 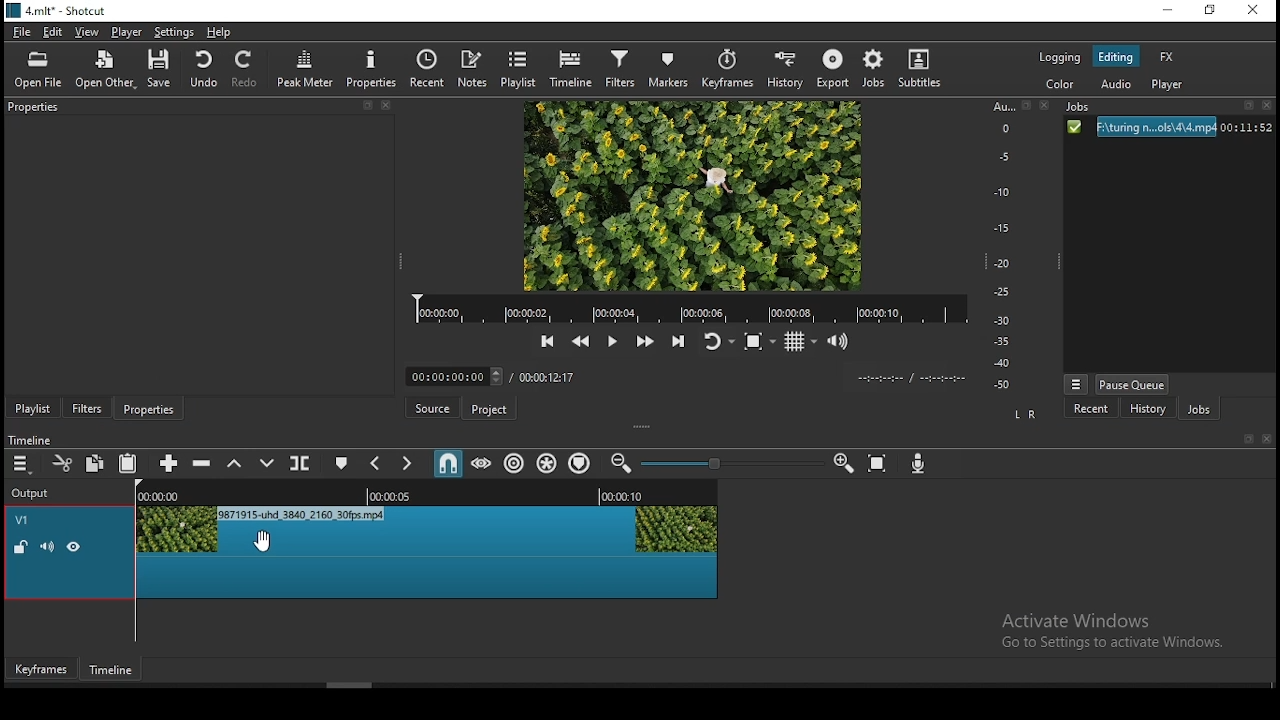 What do you see at coordinates (374, 68) in the screenshot?
I see `properties` at bounding box center [374, 68].